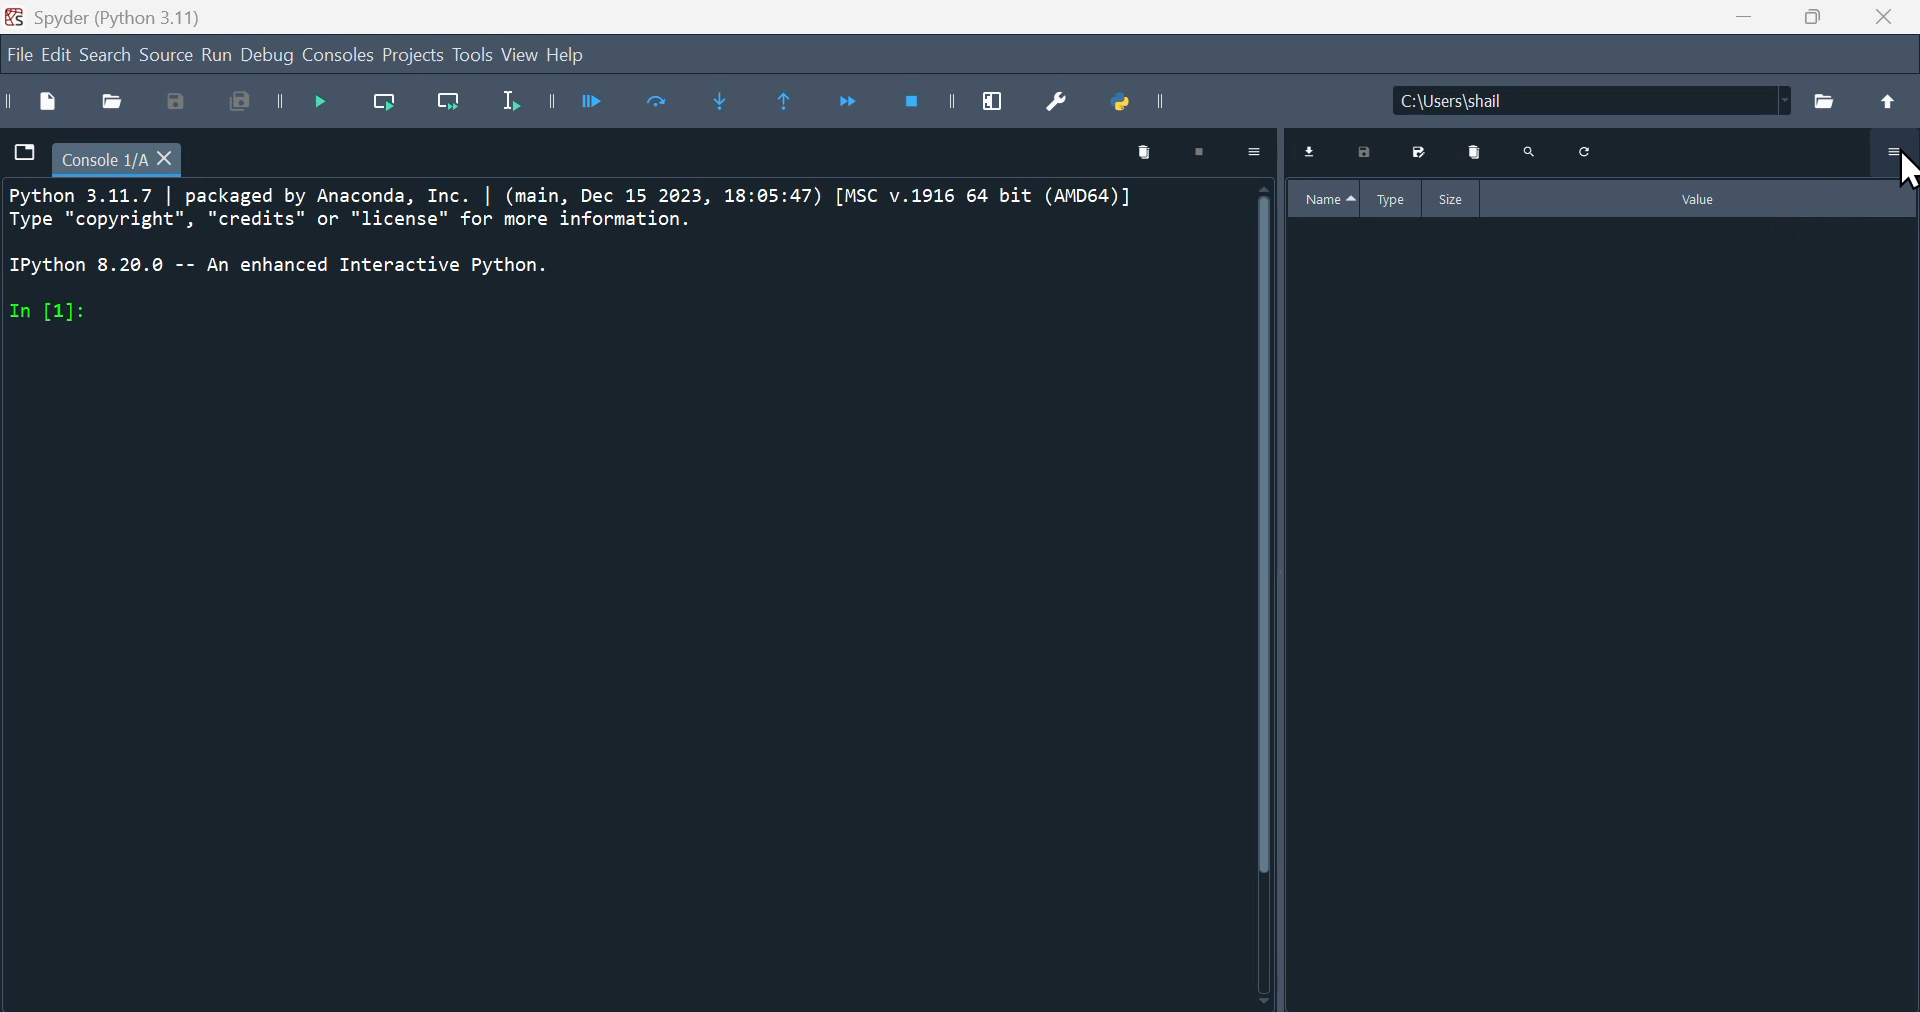  I want to click on Save, so click(1360, 154).